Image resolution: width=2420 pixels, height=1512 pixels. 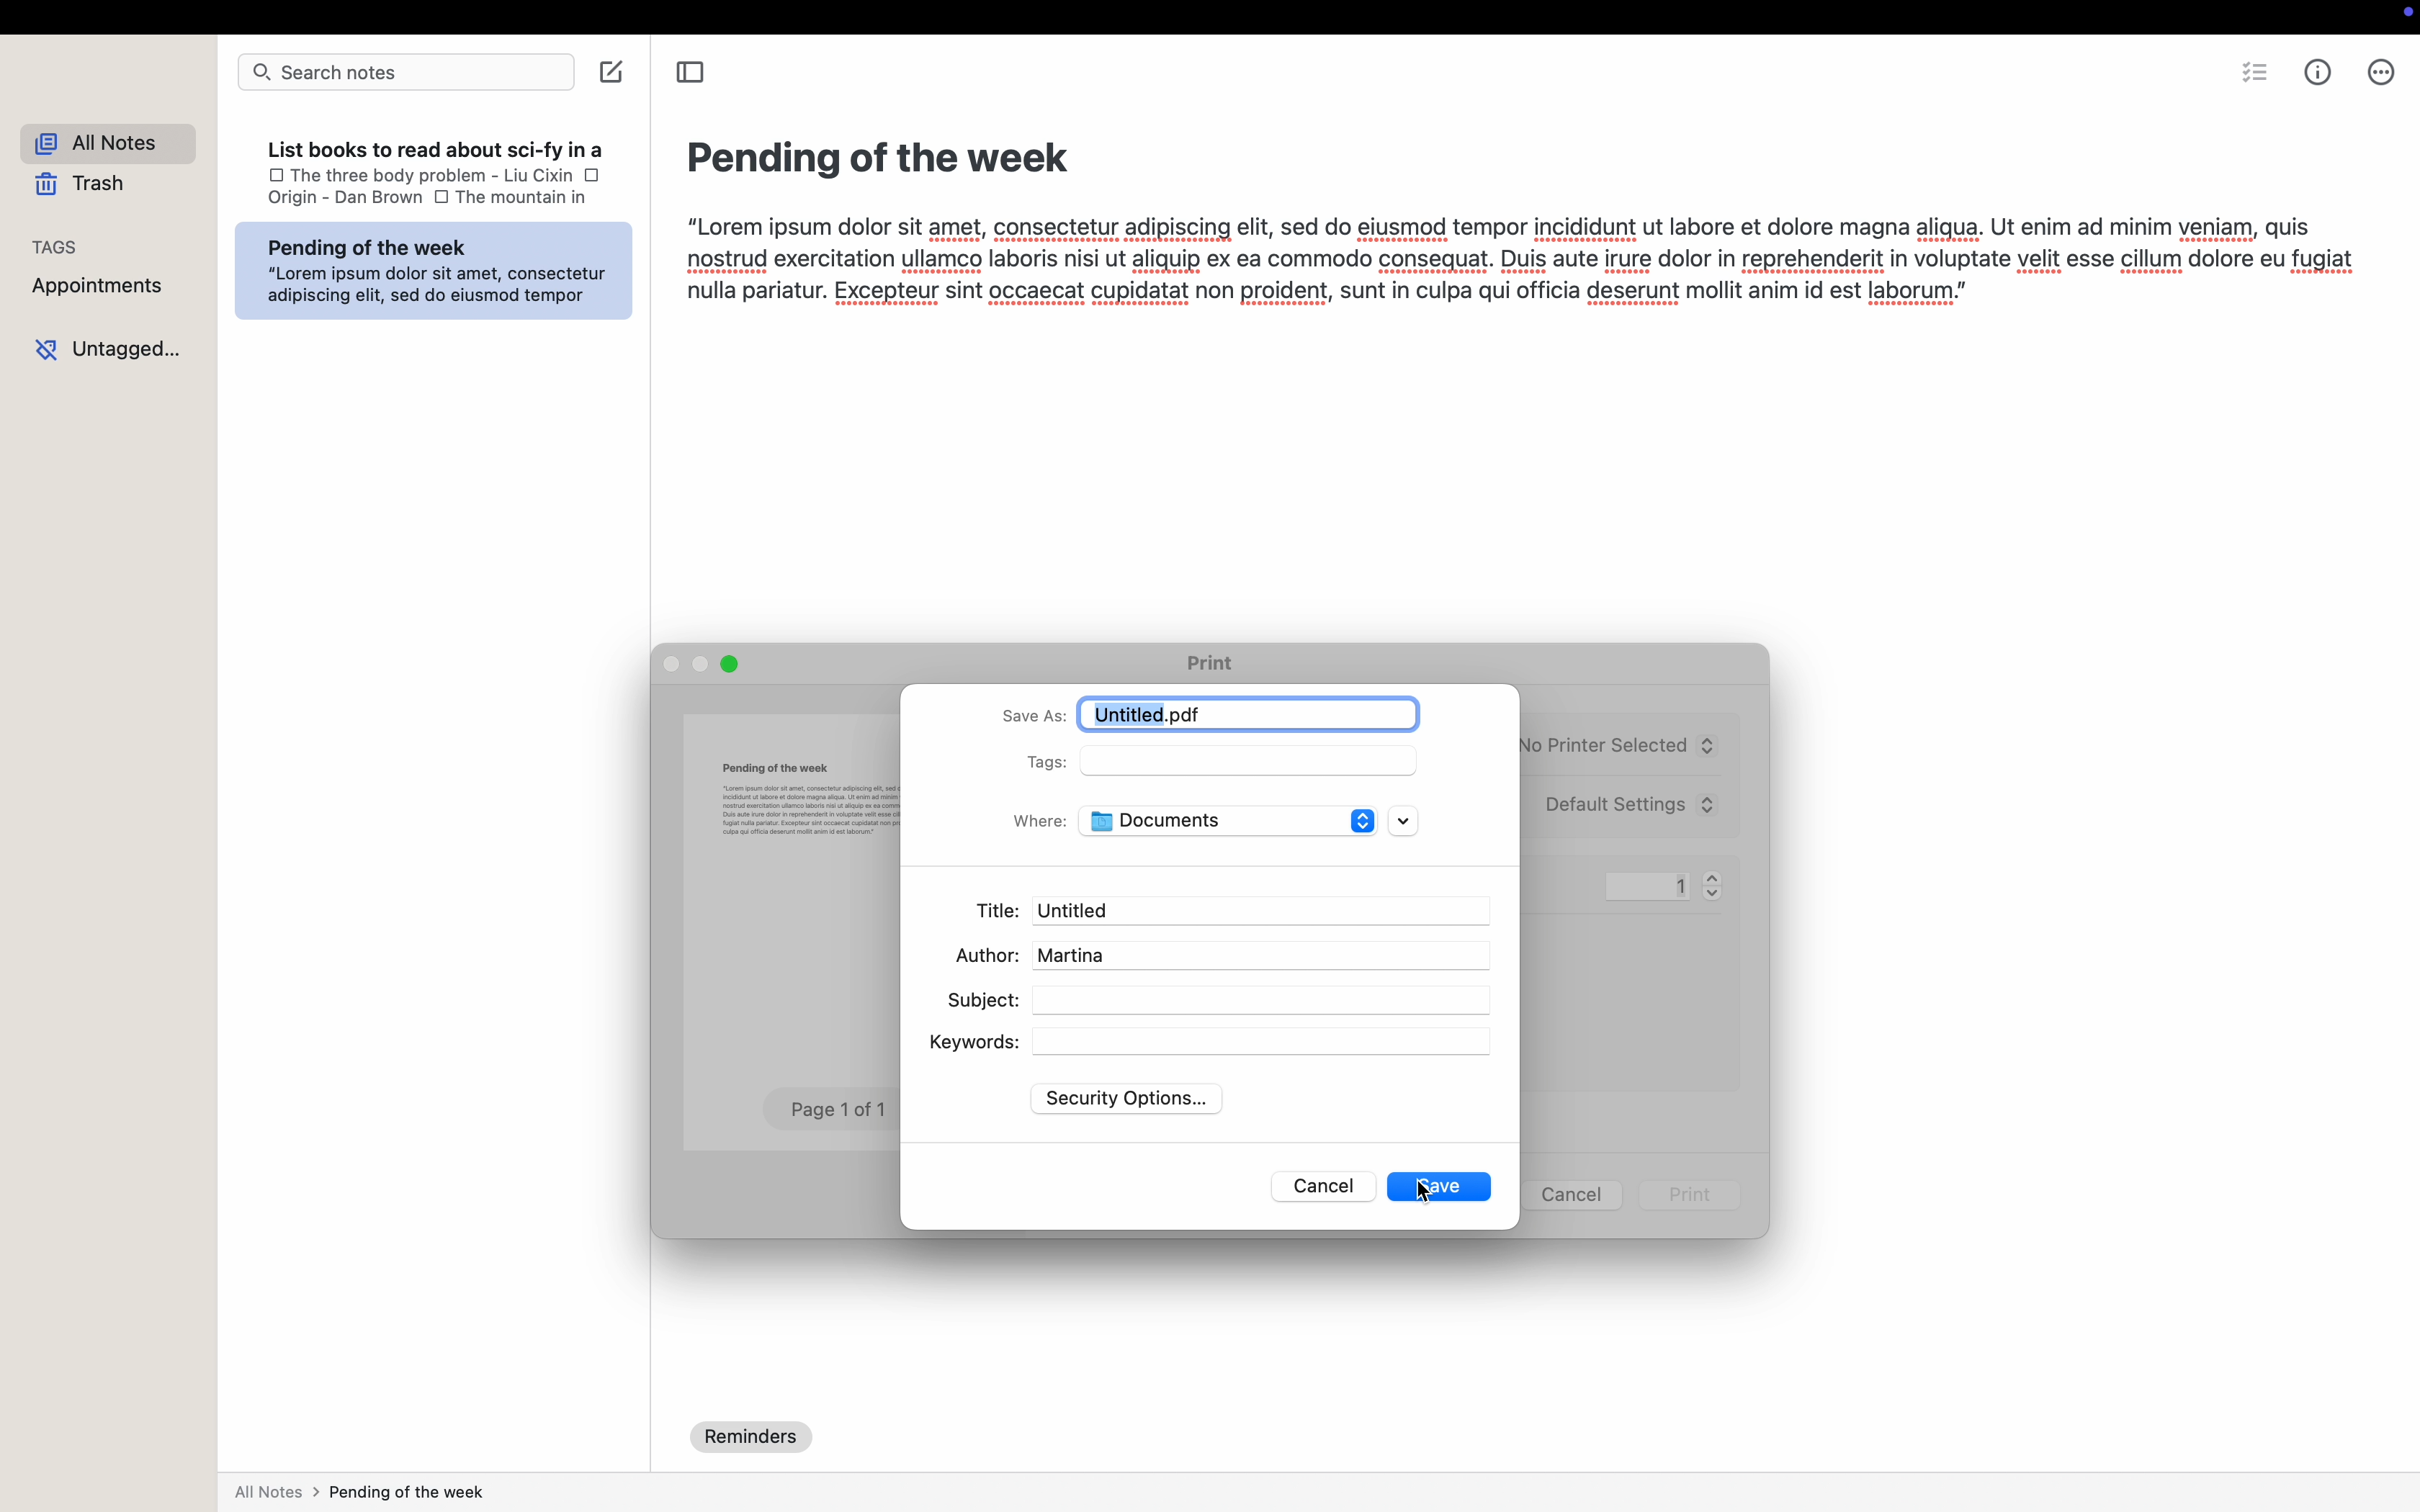 I want to click on tags, so click(x=1044, y=761).